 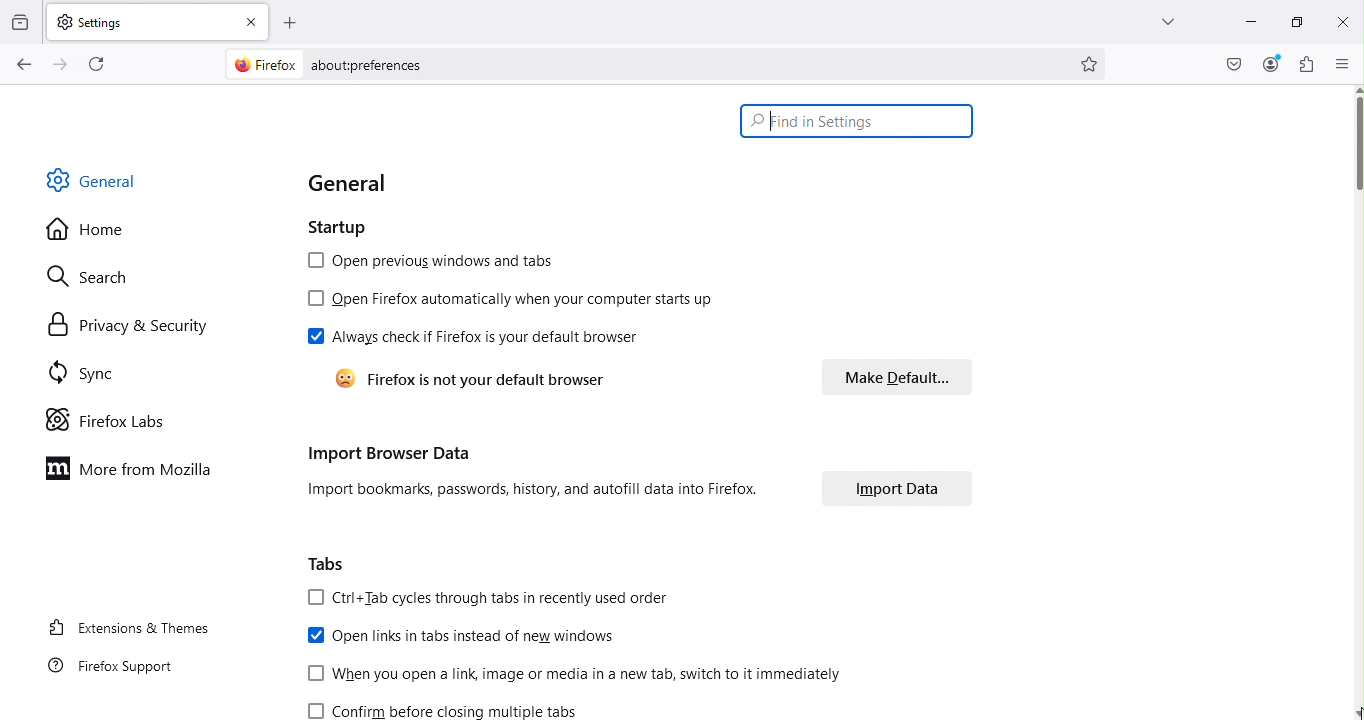 I want to click on Close, so click(x=1342, y=21).